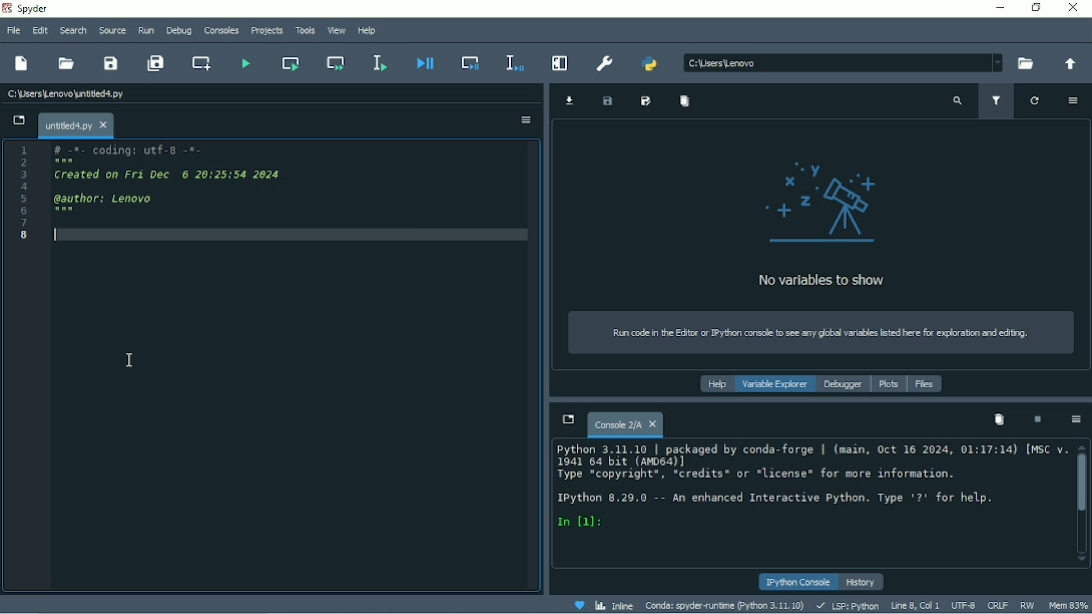  Describe the element at coordinates (78, 125) in the screenshot. I see `File name` at that location.